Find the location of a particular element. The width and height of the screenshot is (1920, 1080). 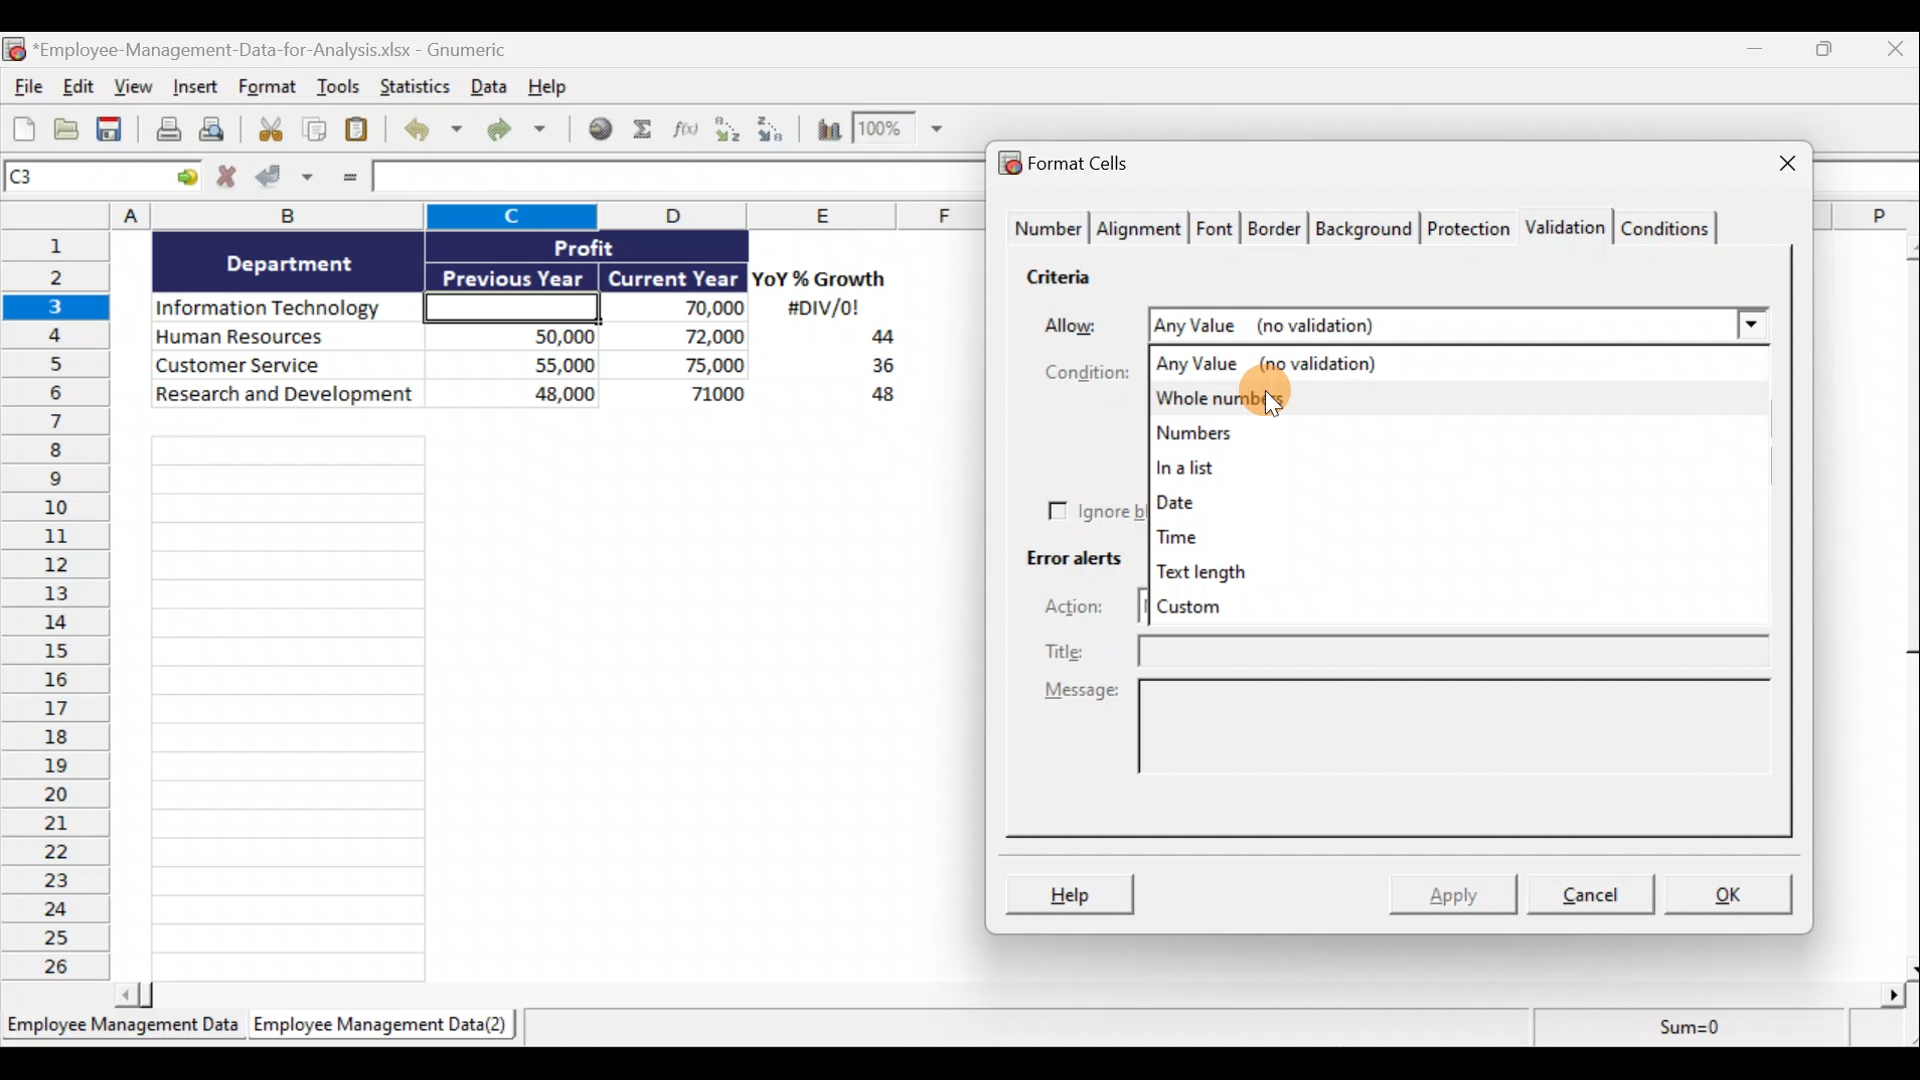

In a list is located at coordinates (1461, 468).